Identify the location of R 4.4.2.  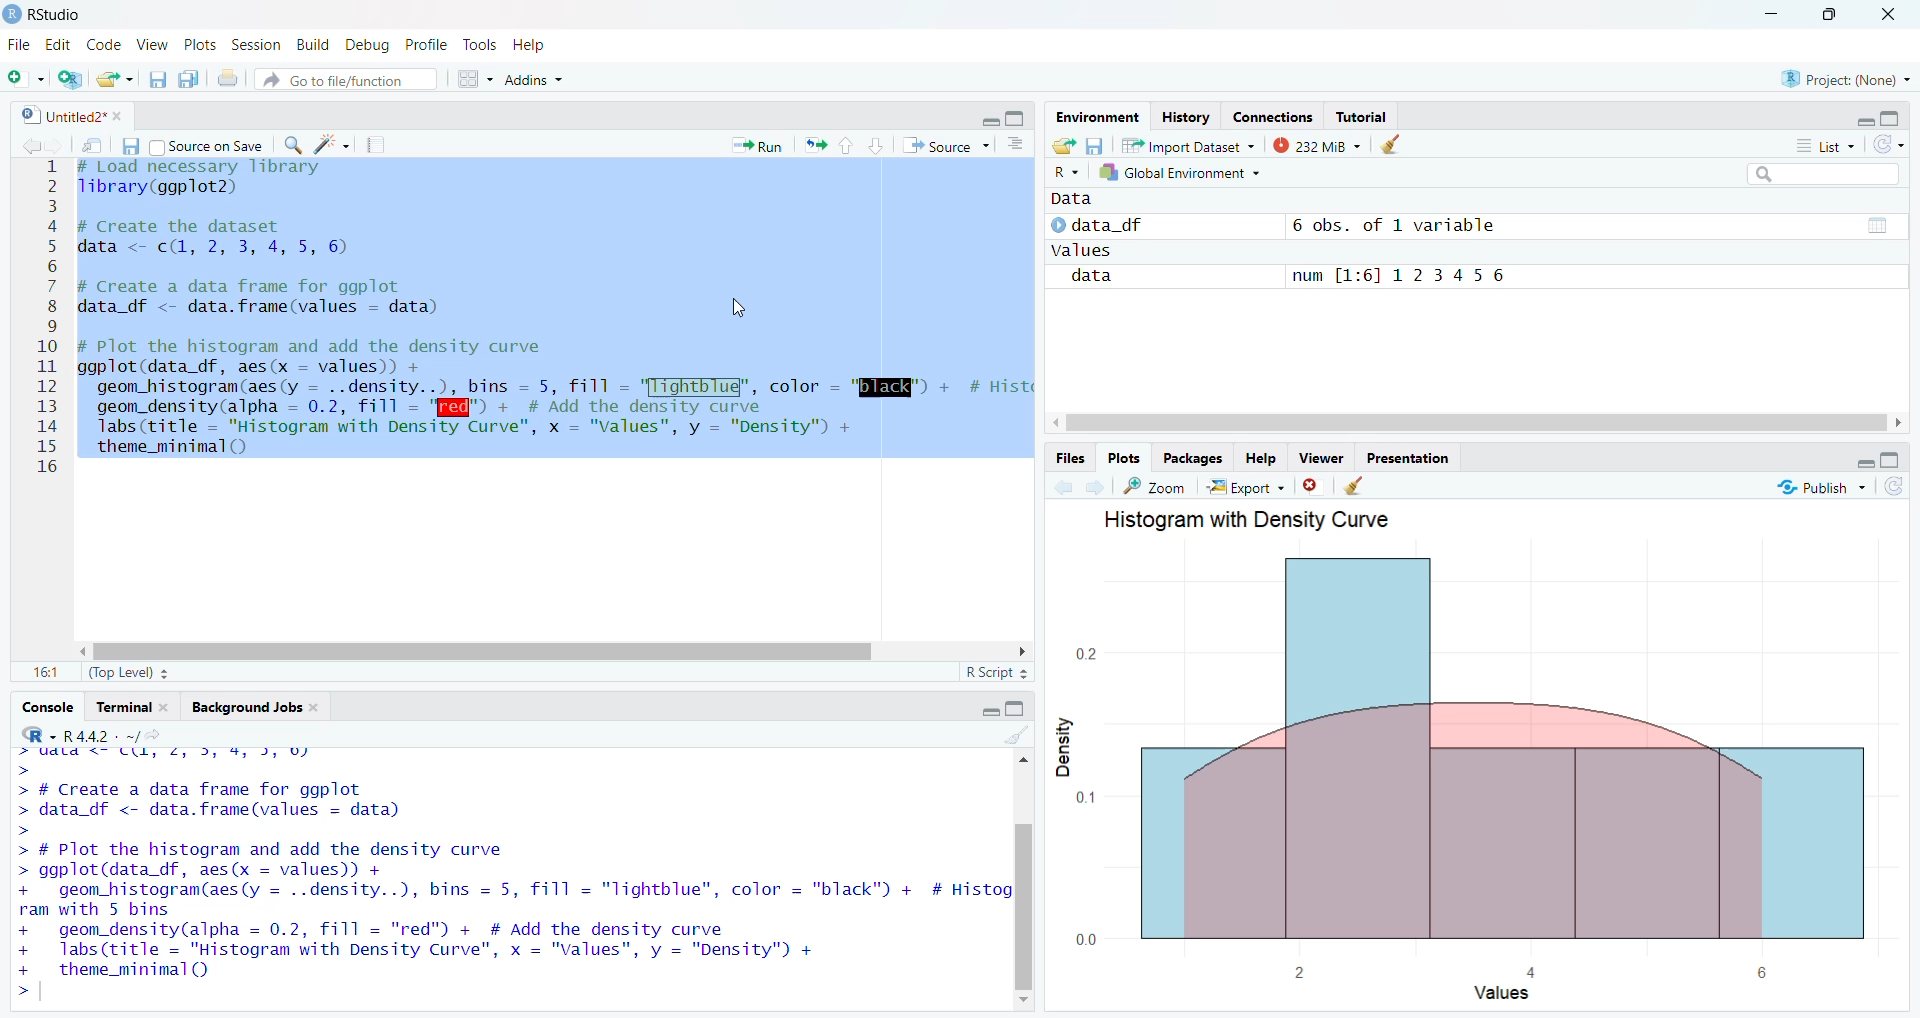
(64, 734).